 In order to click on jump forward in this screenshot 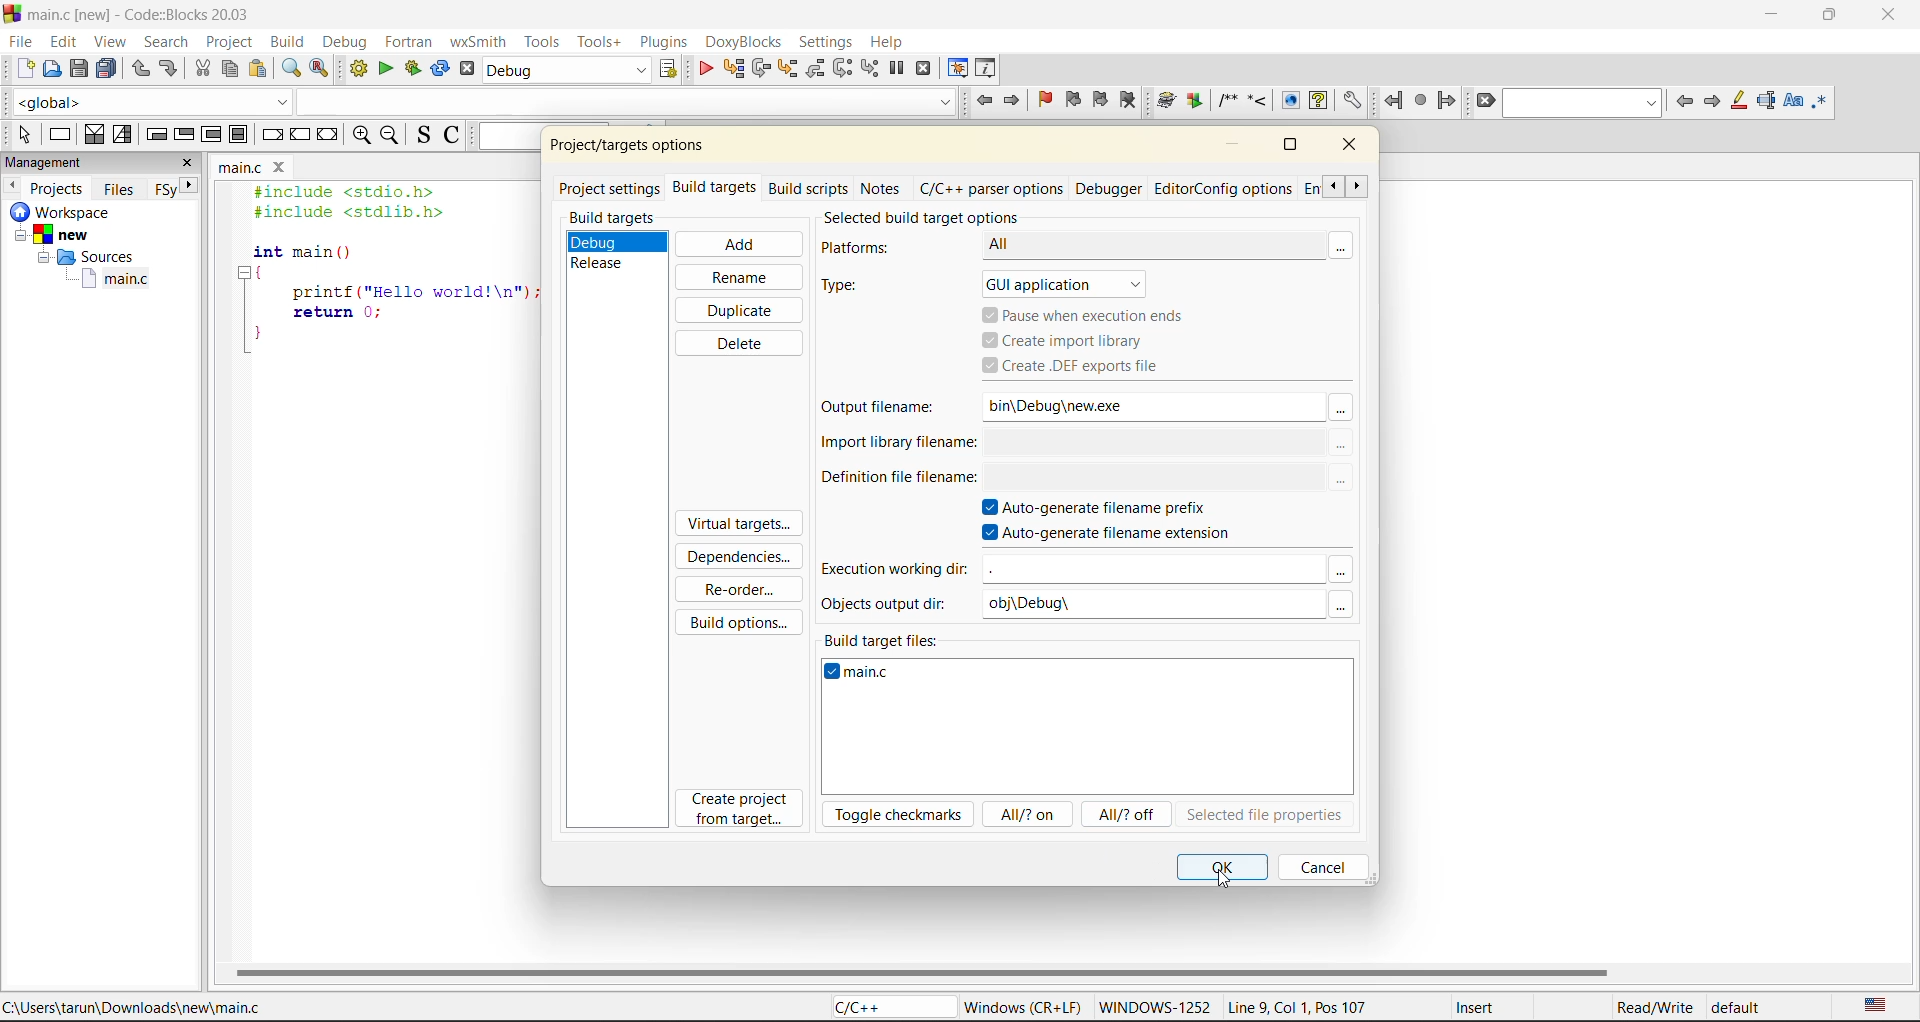, I will do `click(1448, 103)`.